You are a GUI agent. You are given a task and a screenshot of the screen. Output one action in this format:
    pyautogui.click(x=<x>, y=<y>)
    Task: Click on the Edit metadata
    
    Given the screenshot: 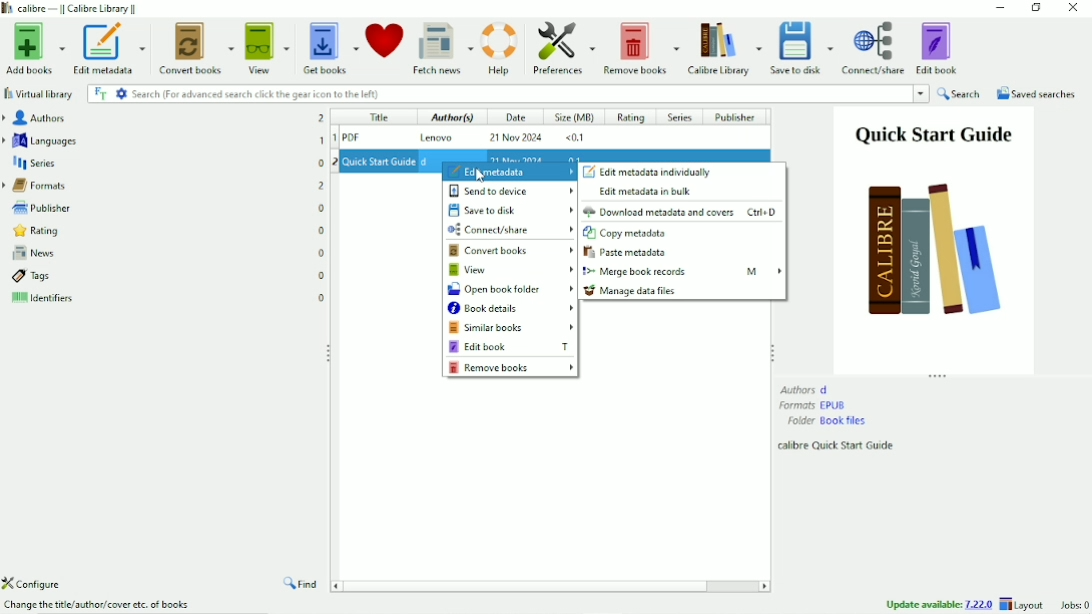 What is the action you would take?
    pyautogui.click(x=107, y=49)
    